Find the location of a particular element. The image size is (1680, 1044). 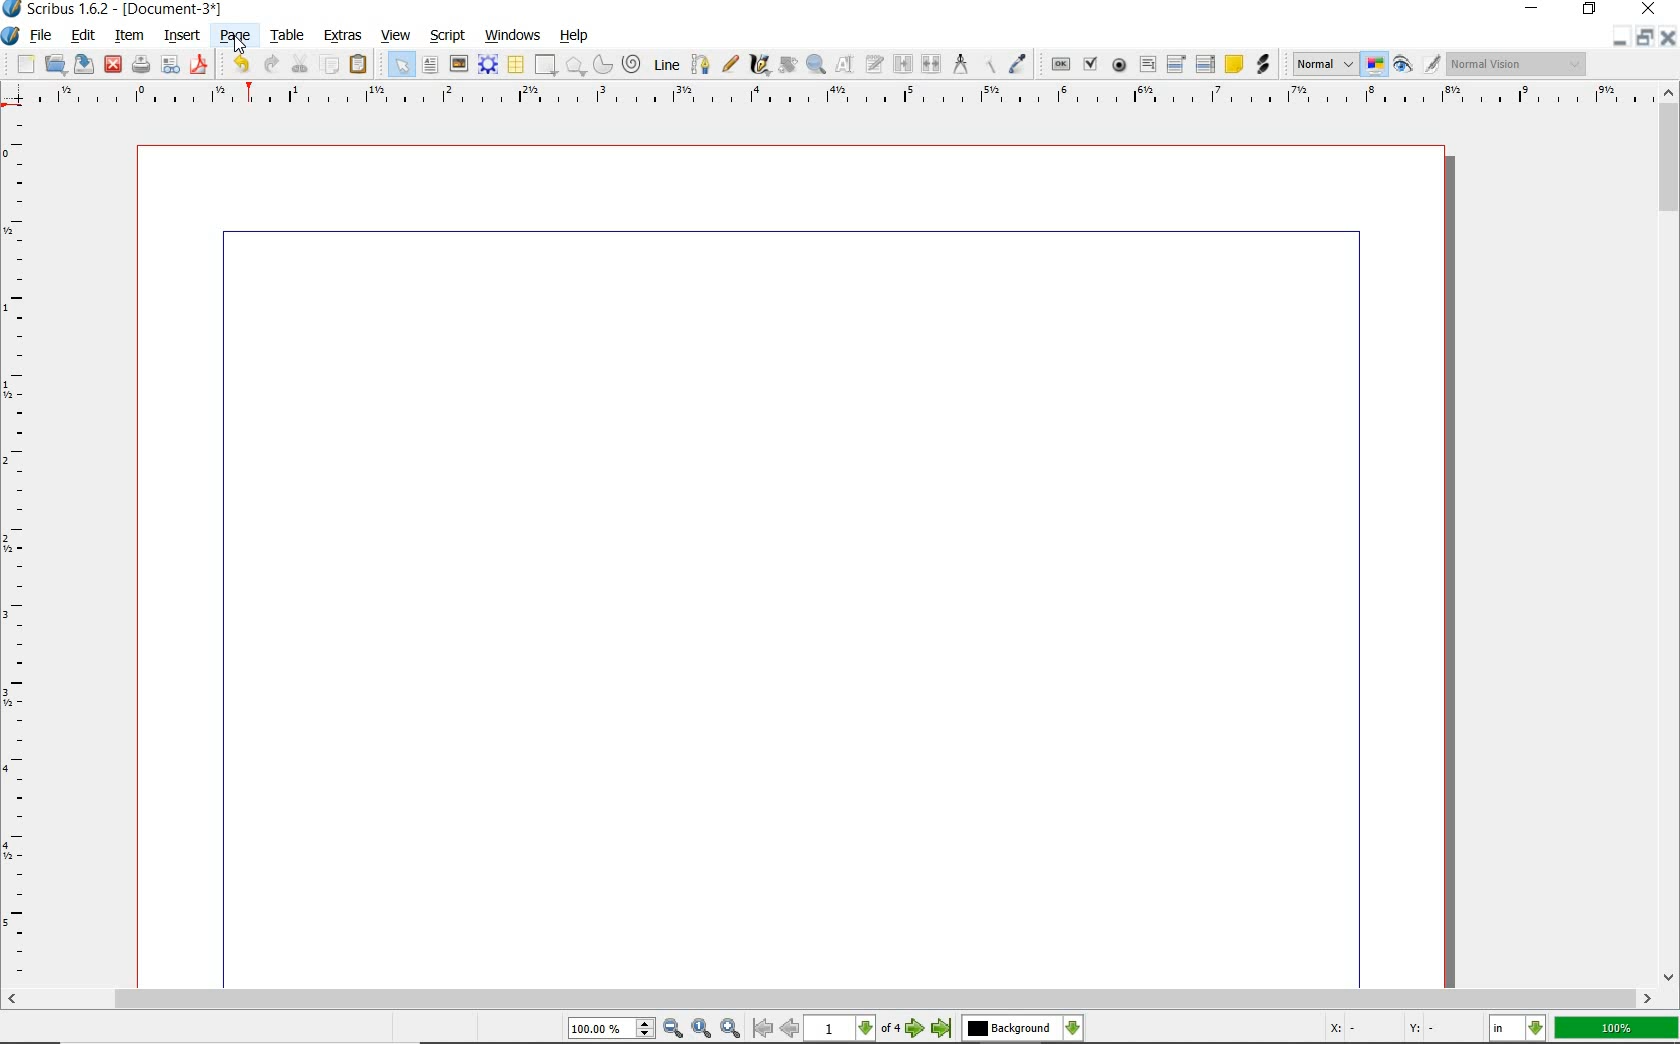

Previous Page is located at coordinates (790, 1030).